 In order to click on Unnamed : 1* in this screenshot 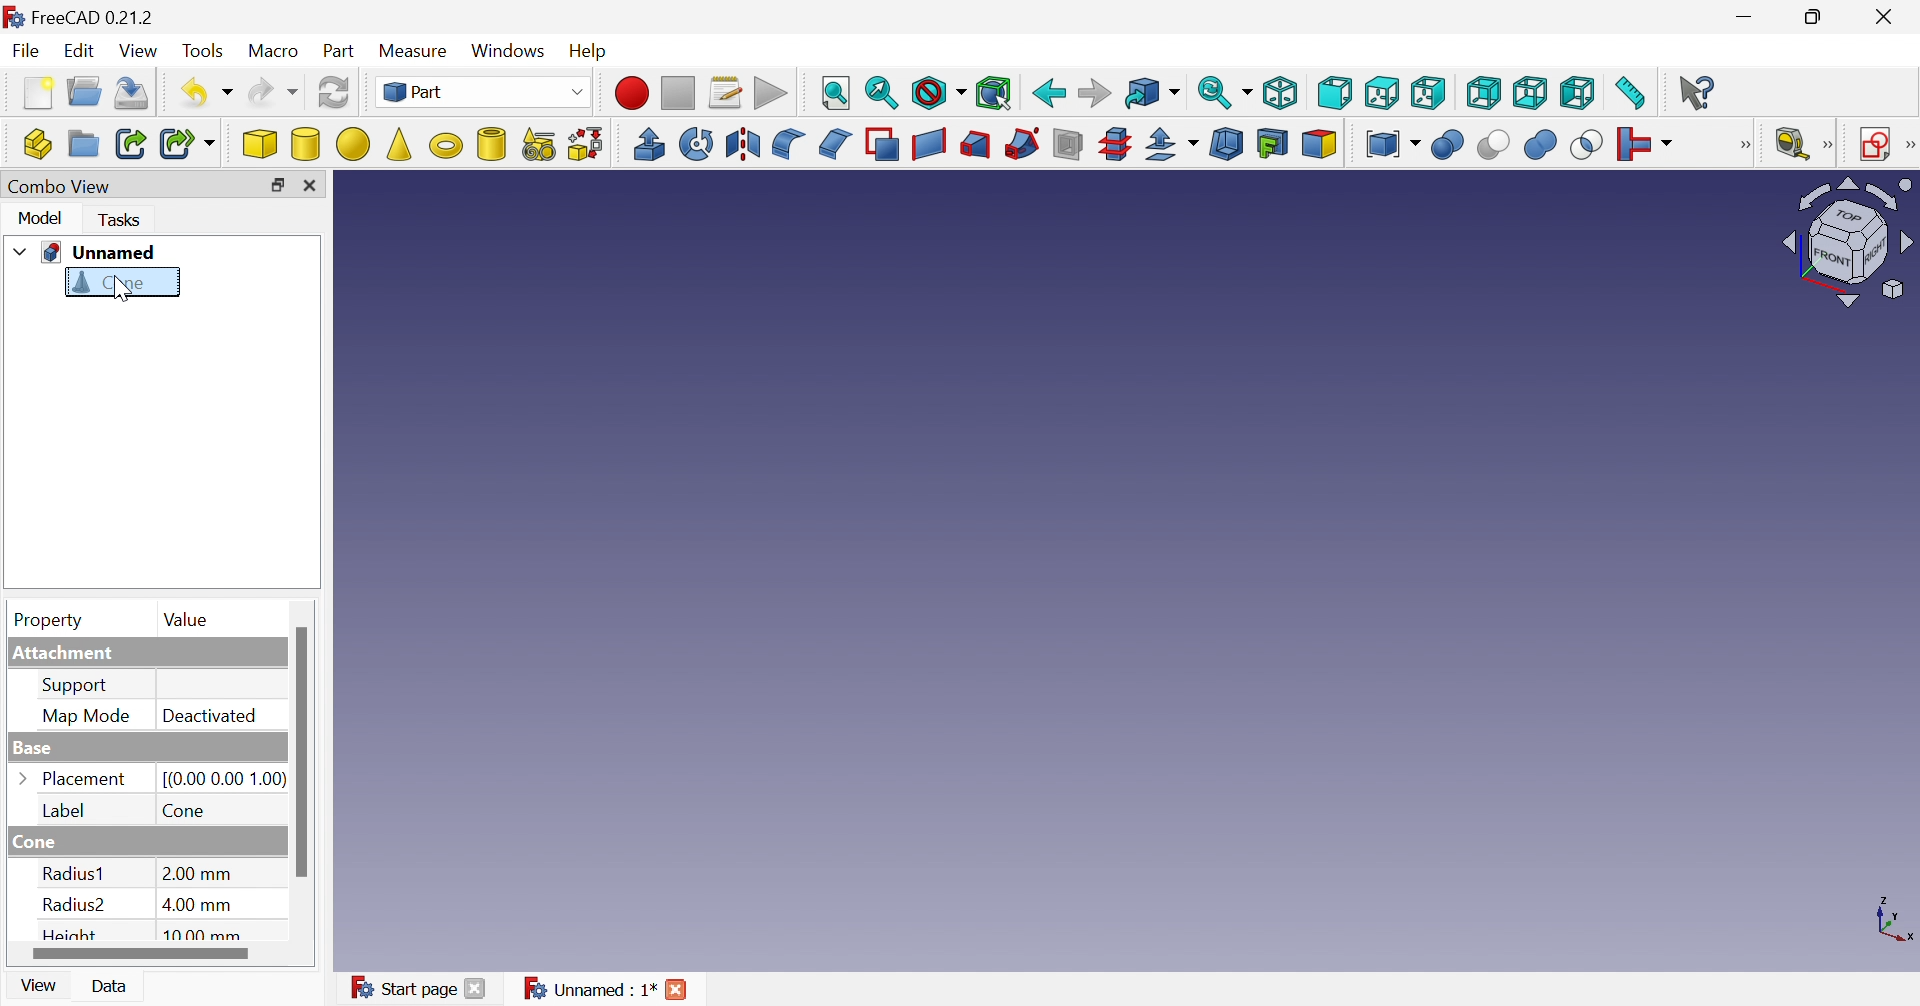, I will do `click(591, 989)`.